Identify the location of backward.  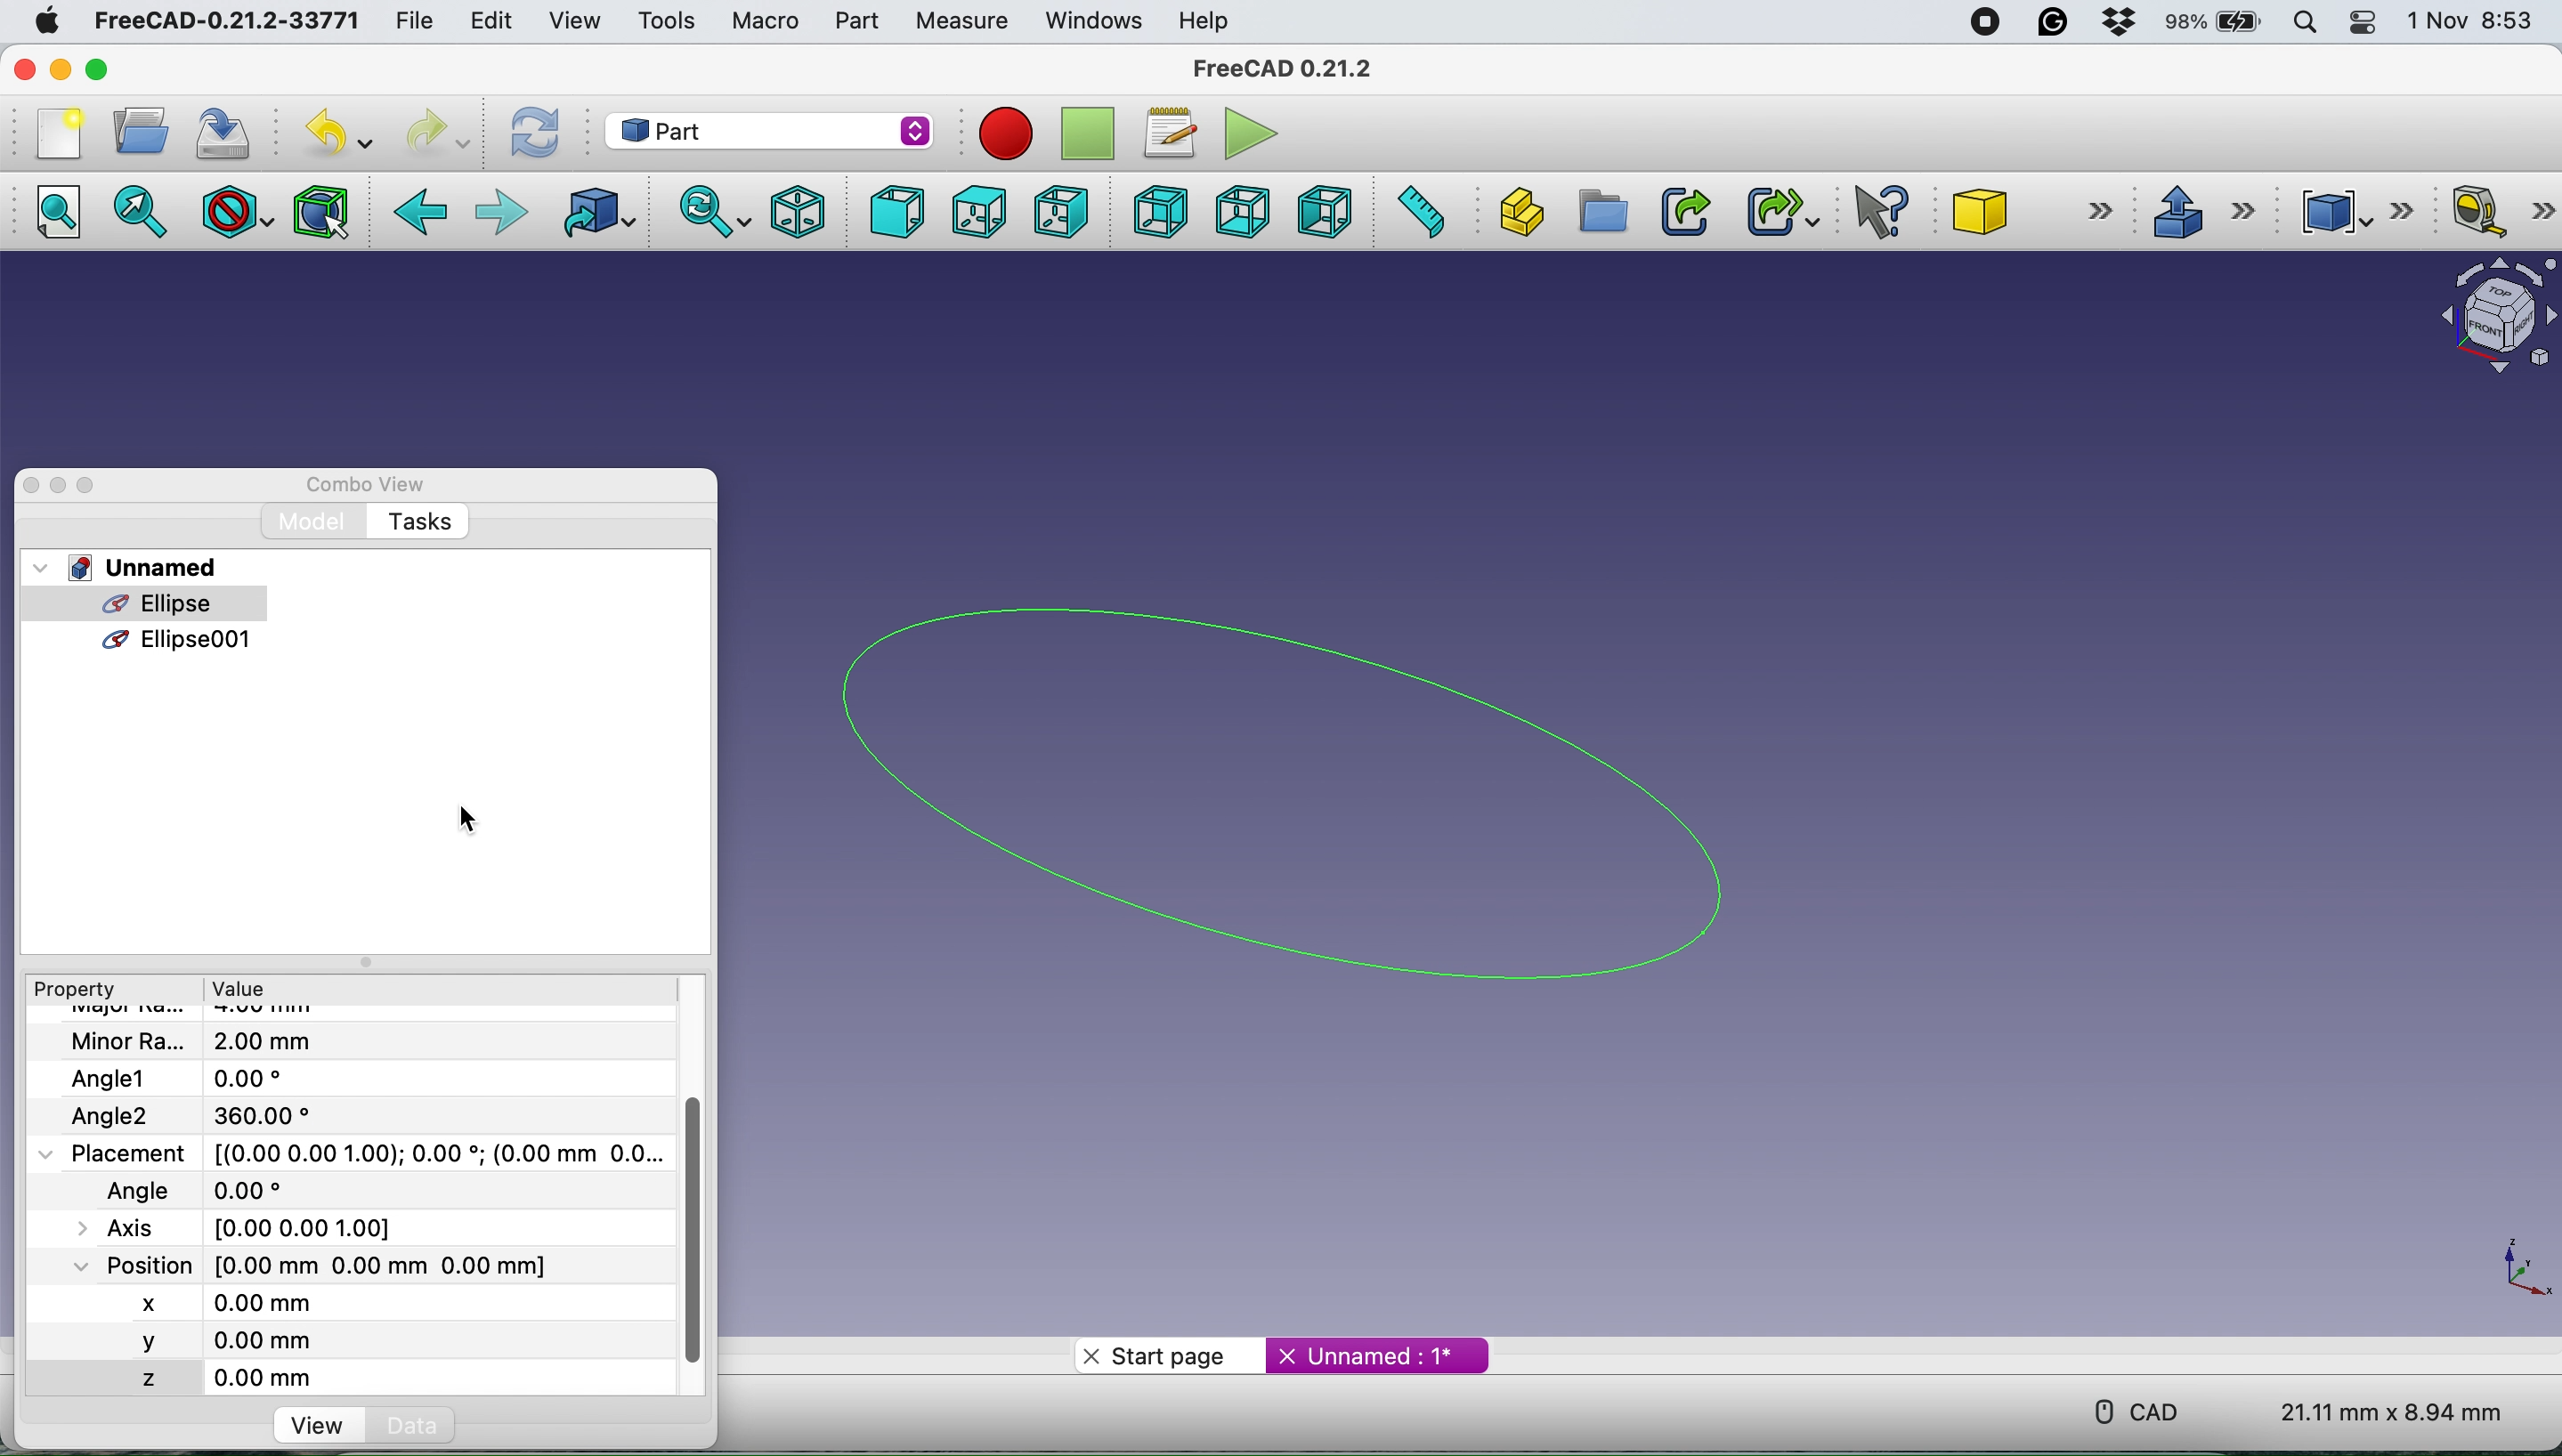
(428, 215).